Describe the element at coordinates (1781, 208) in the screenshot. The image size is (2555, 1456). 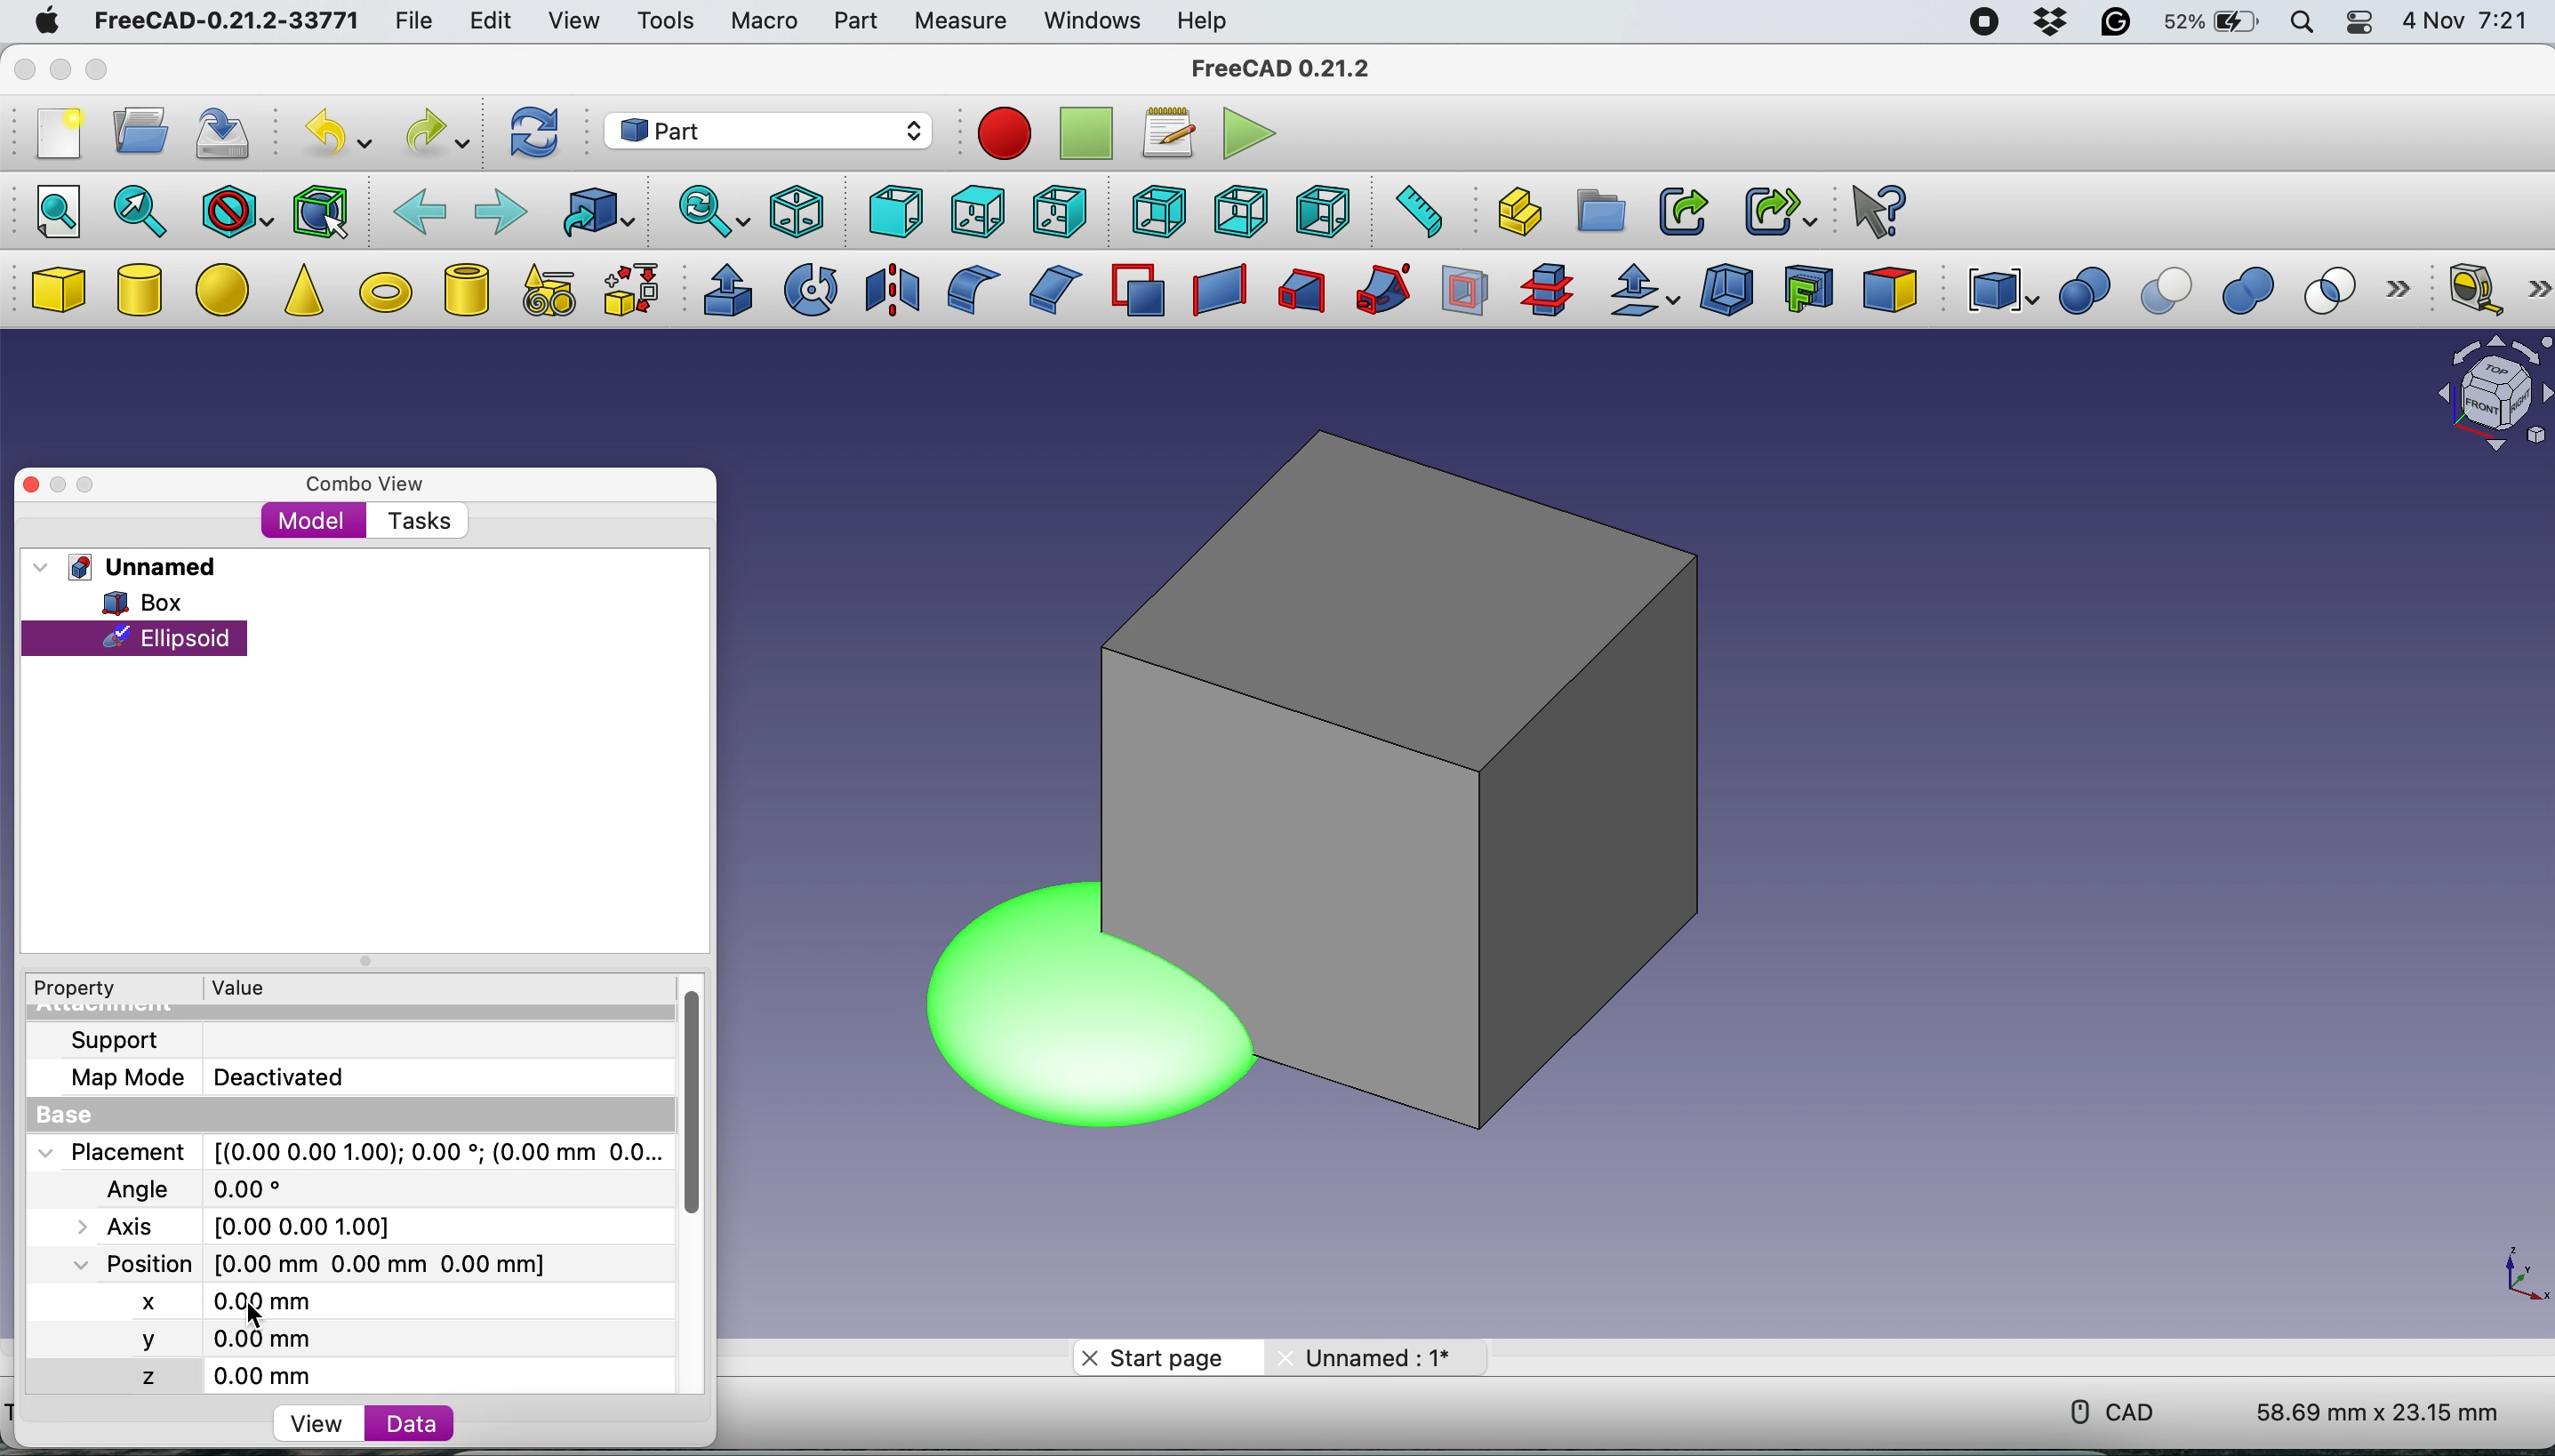
I see `make sub link` at that location.